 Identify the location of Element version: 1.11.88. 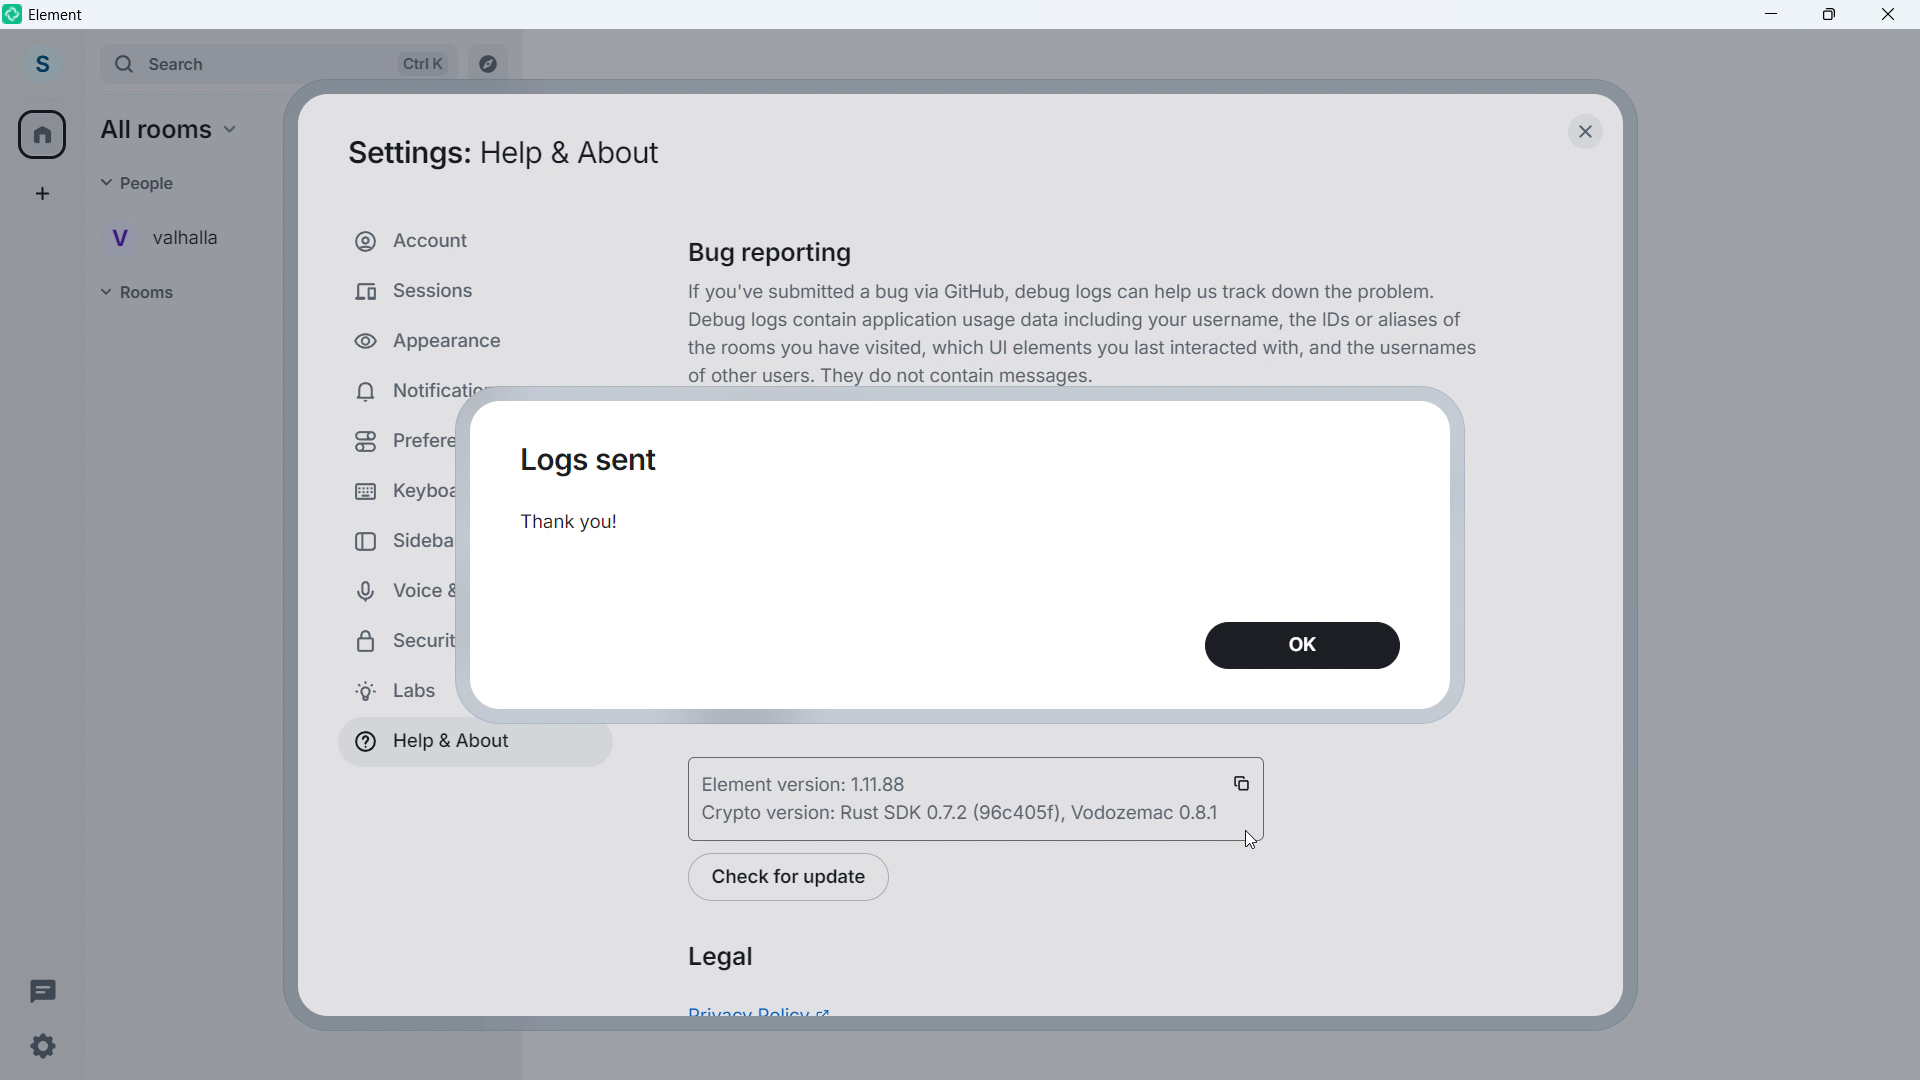
(893, 781).